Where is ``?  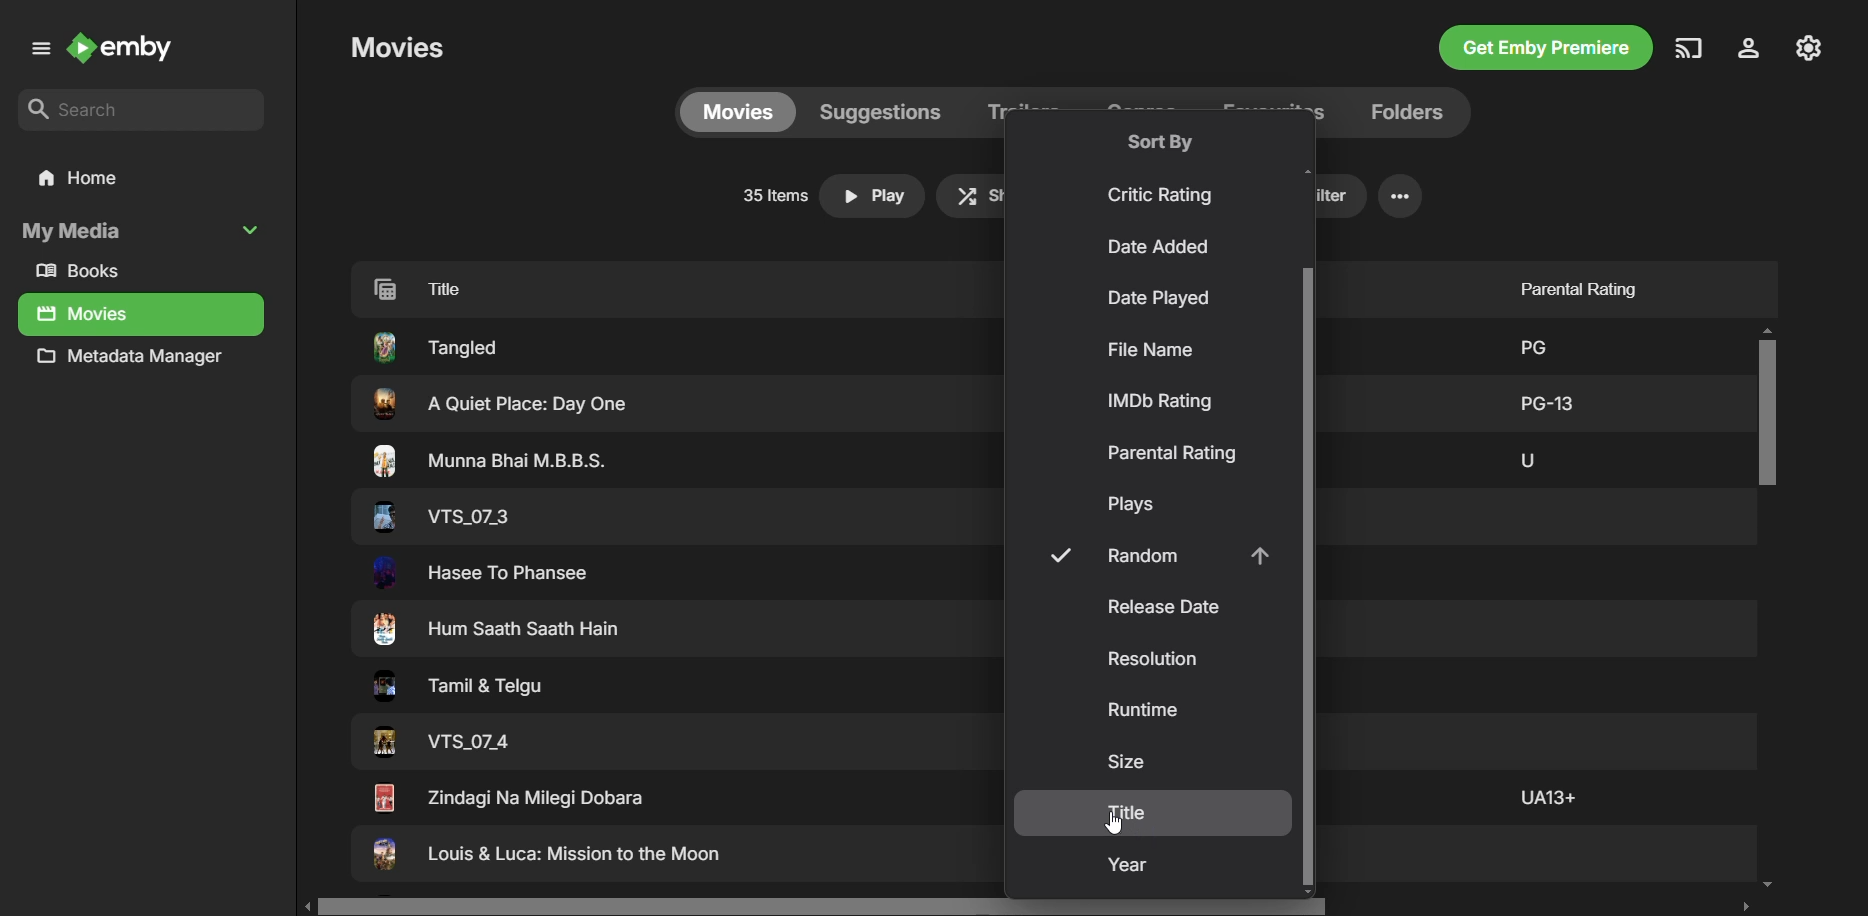  is located at coordinates (1545, 796).